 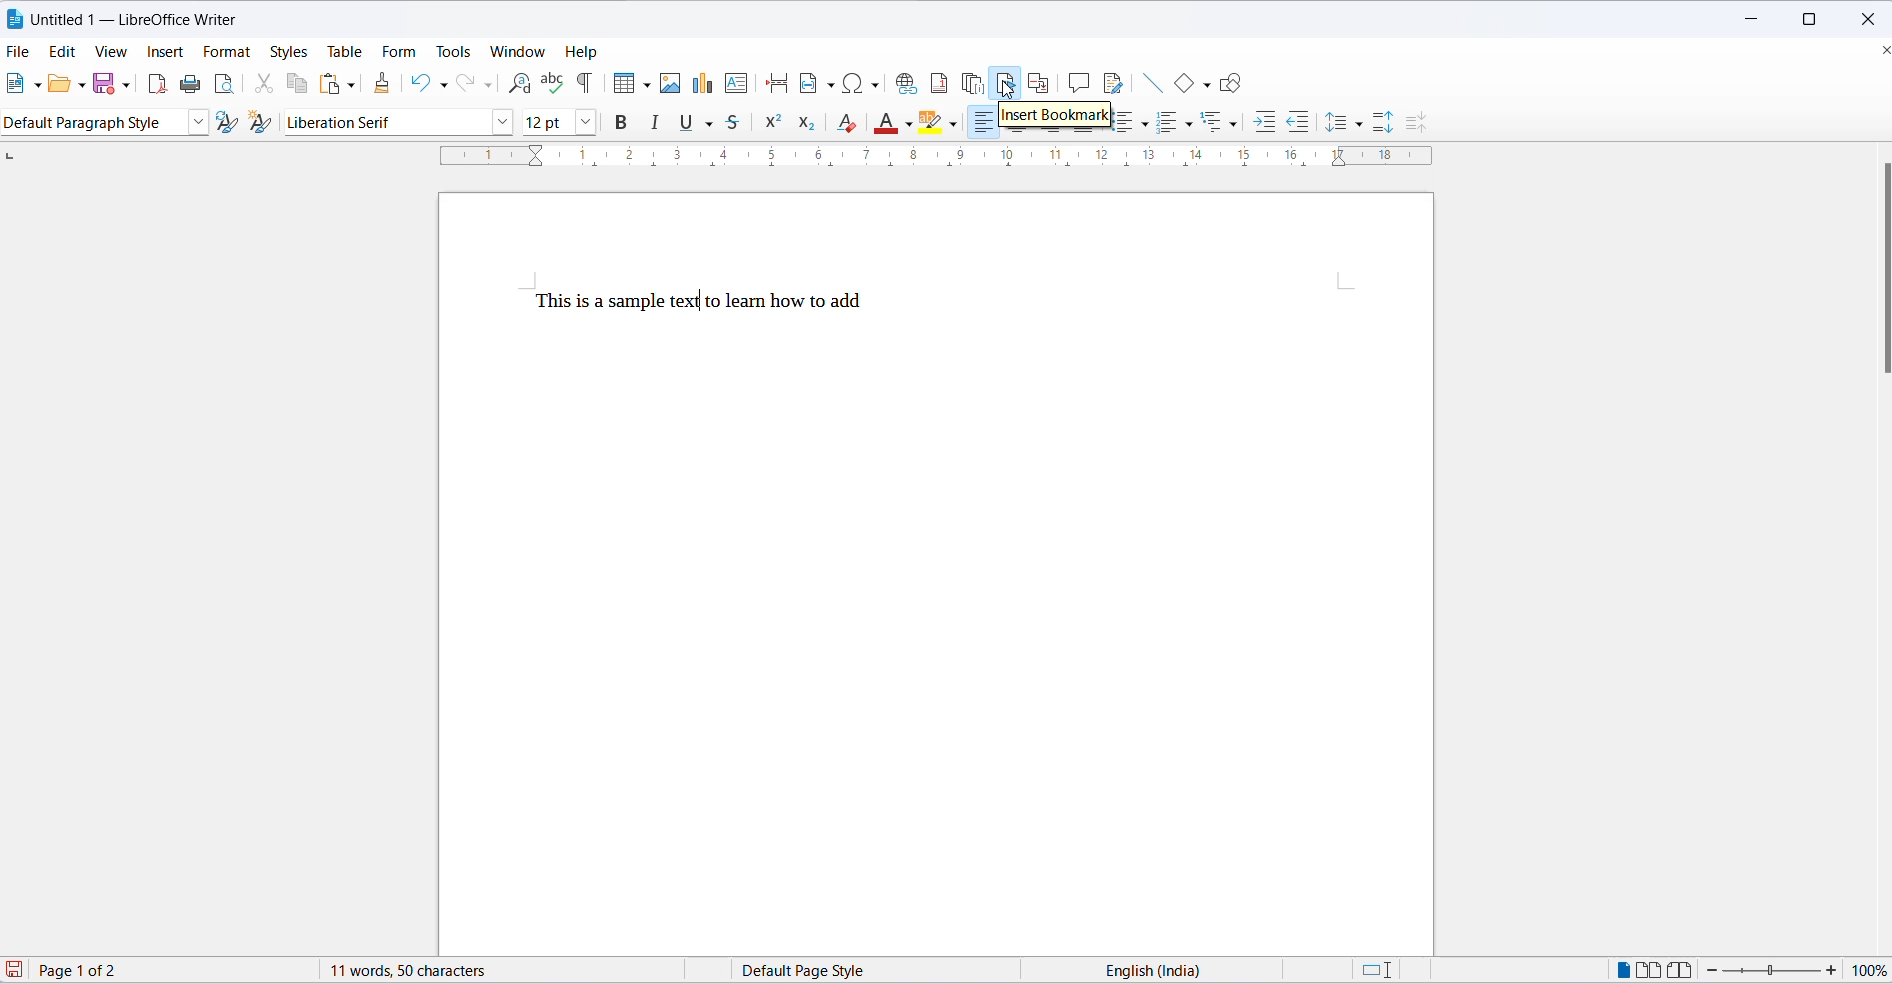 I want to click on minimze, so click(x=1755, y=15).